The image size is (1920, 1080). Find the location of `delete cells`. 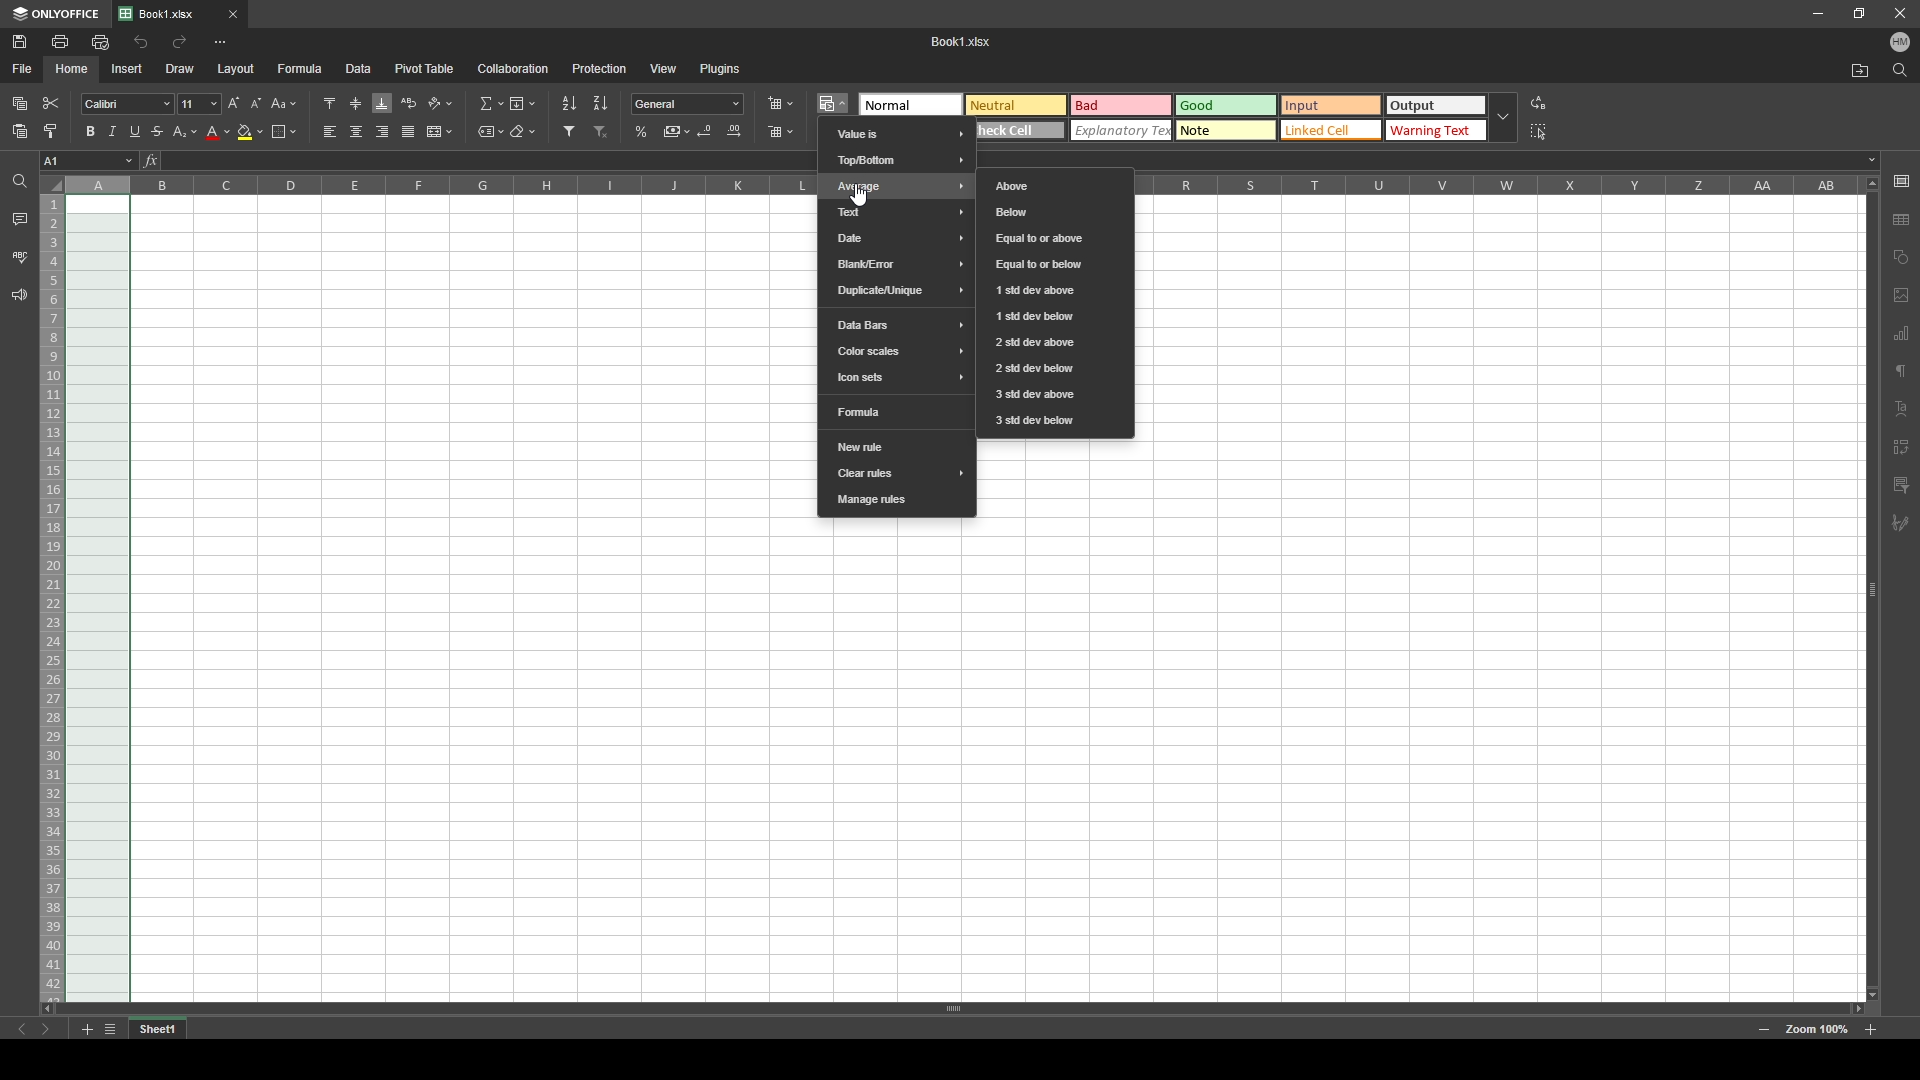

delete cells is located at coordinates (780, 132).